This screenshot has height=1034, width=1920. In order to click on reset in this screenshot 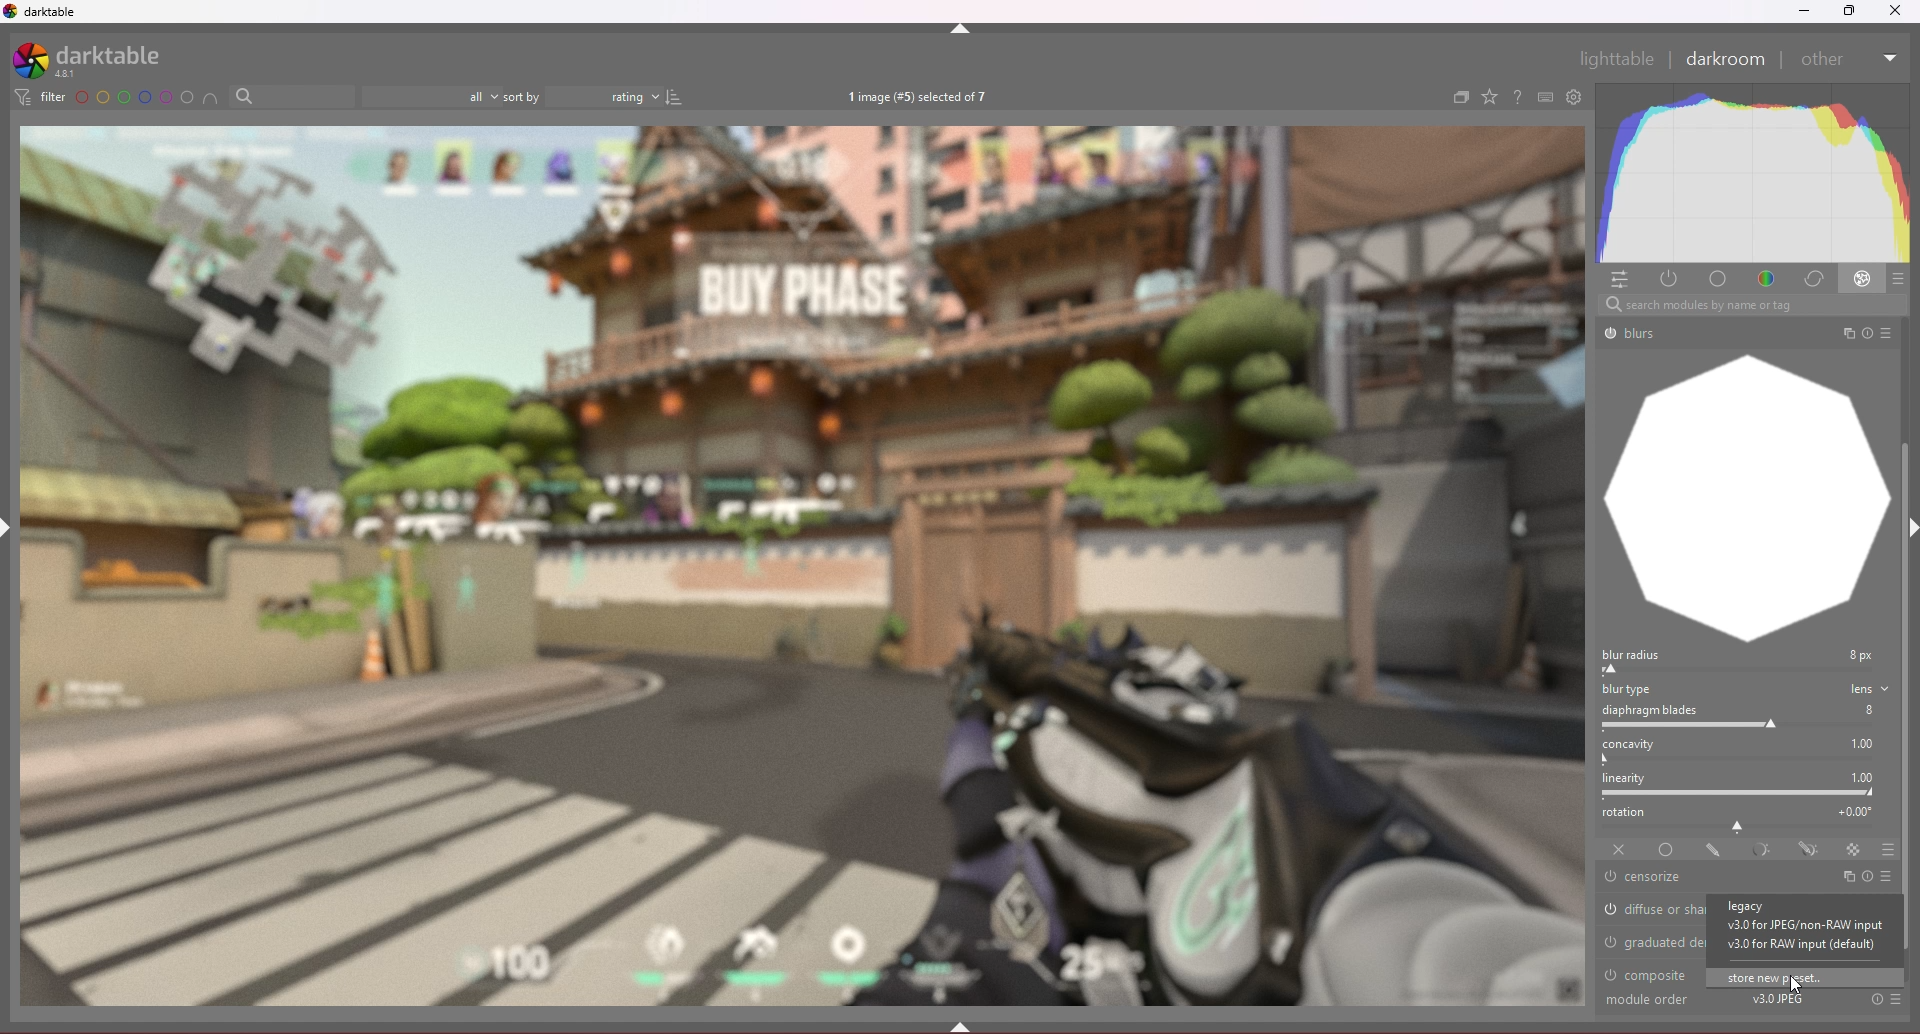, I will do `click(1869, 876)`.